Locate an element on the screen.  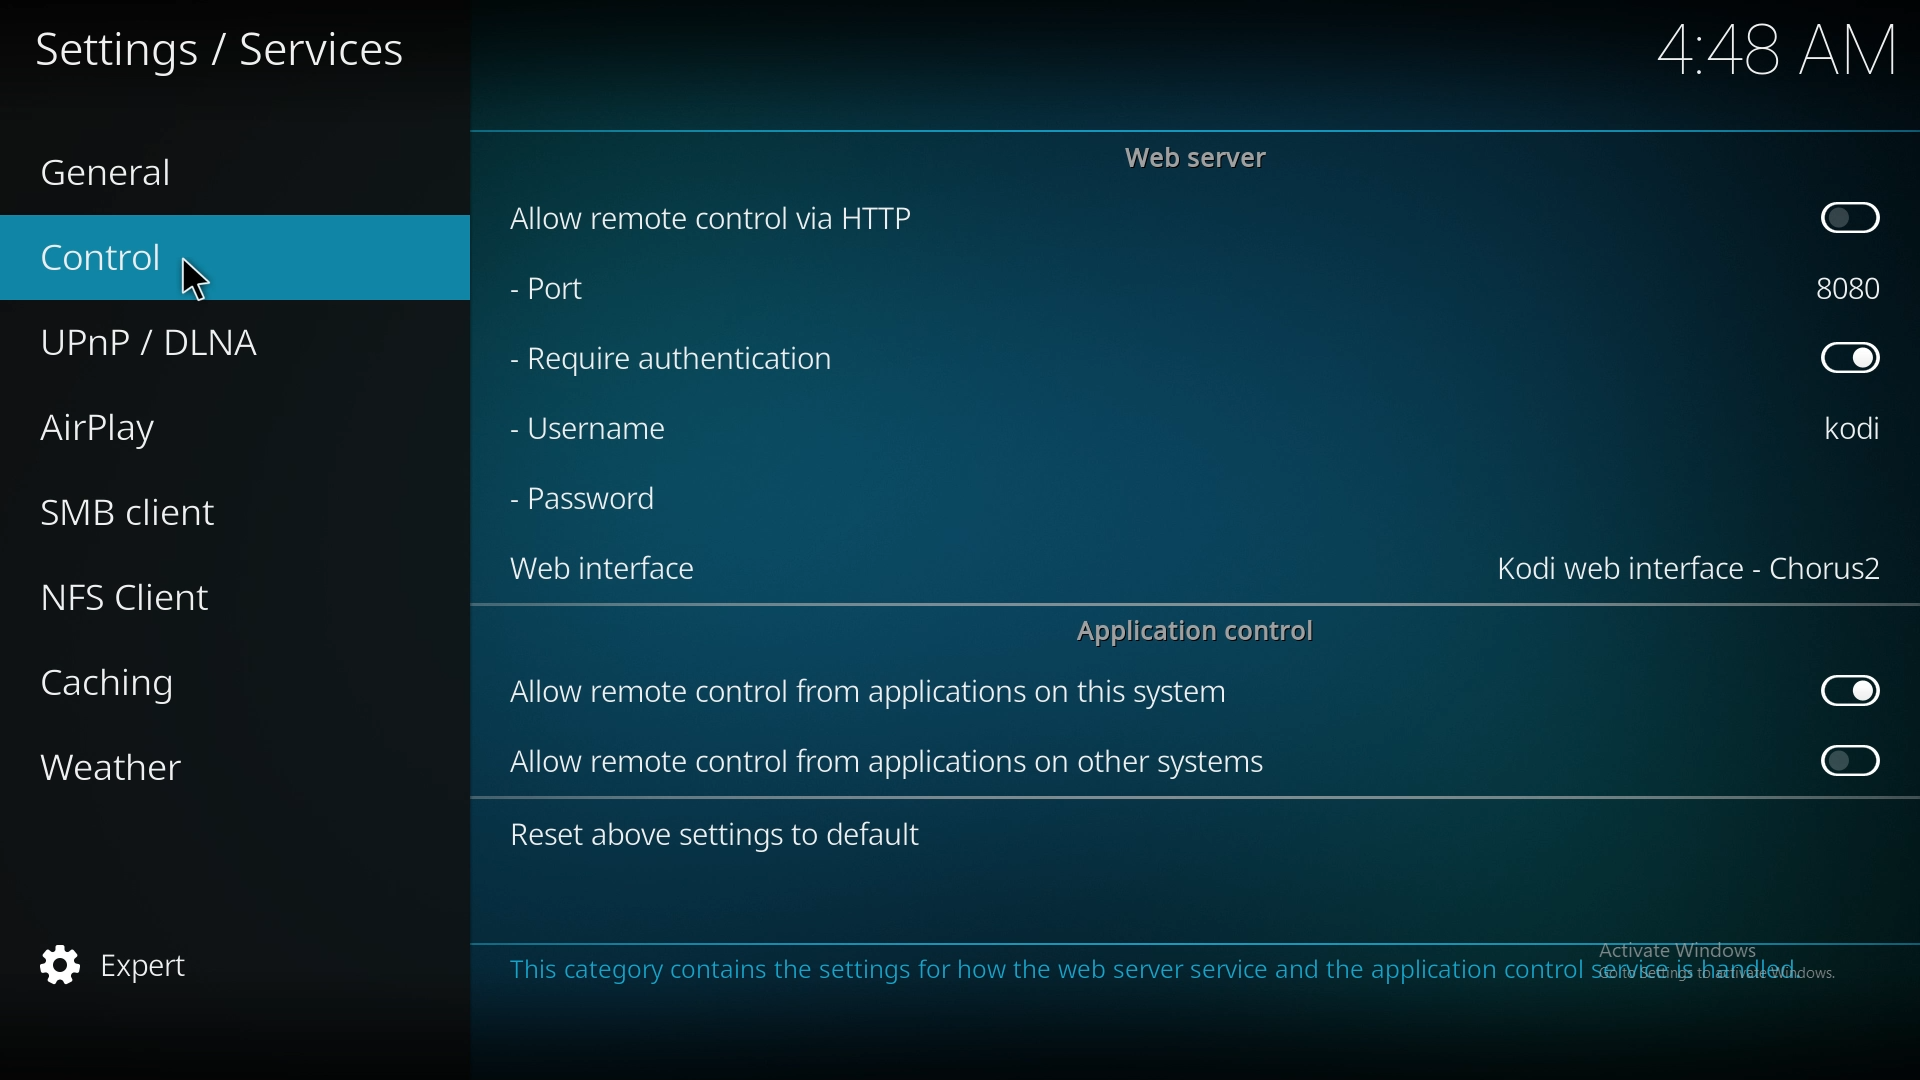
services is located at coordinates (240, 46).